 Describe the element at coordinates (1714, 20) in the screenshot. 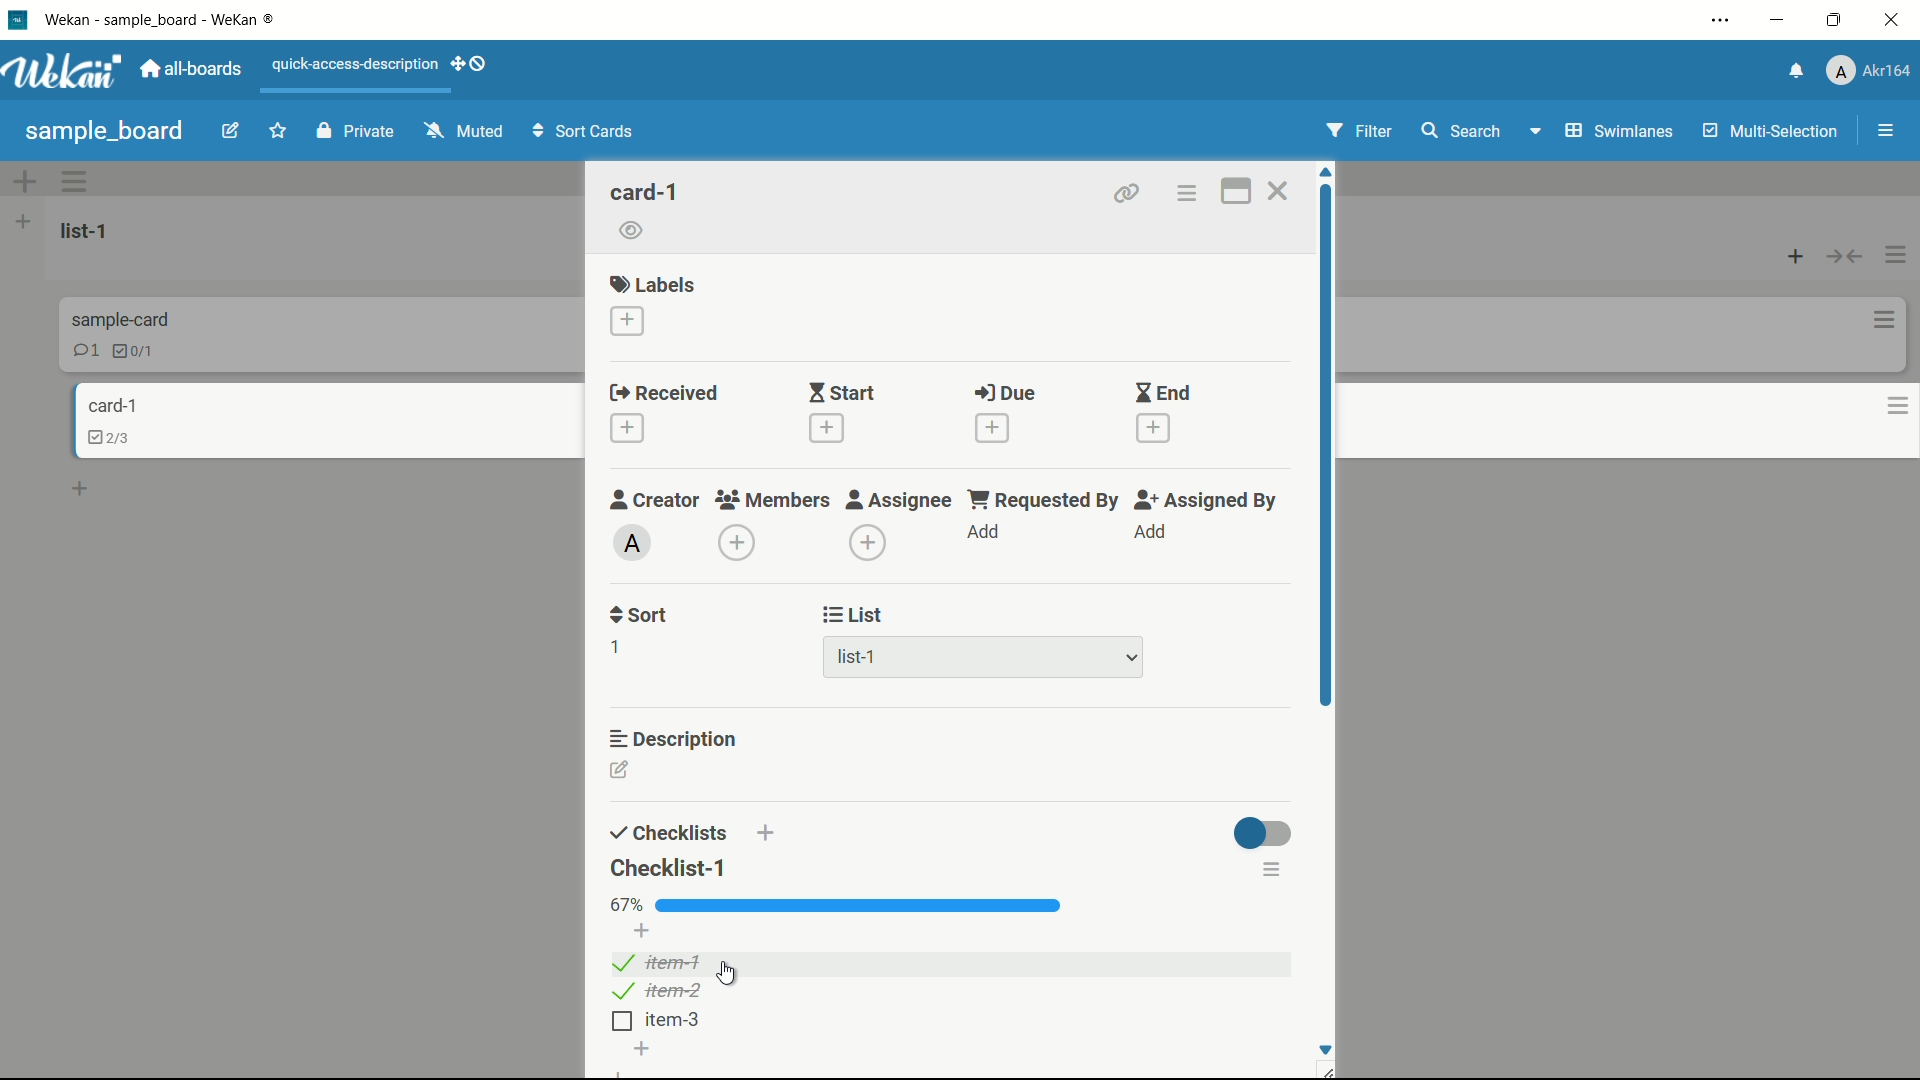

I see `settings and more` at that location.